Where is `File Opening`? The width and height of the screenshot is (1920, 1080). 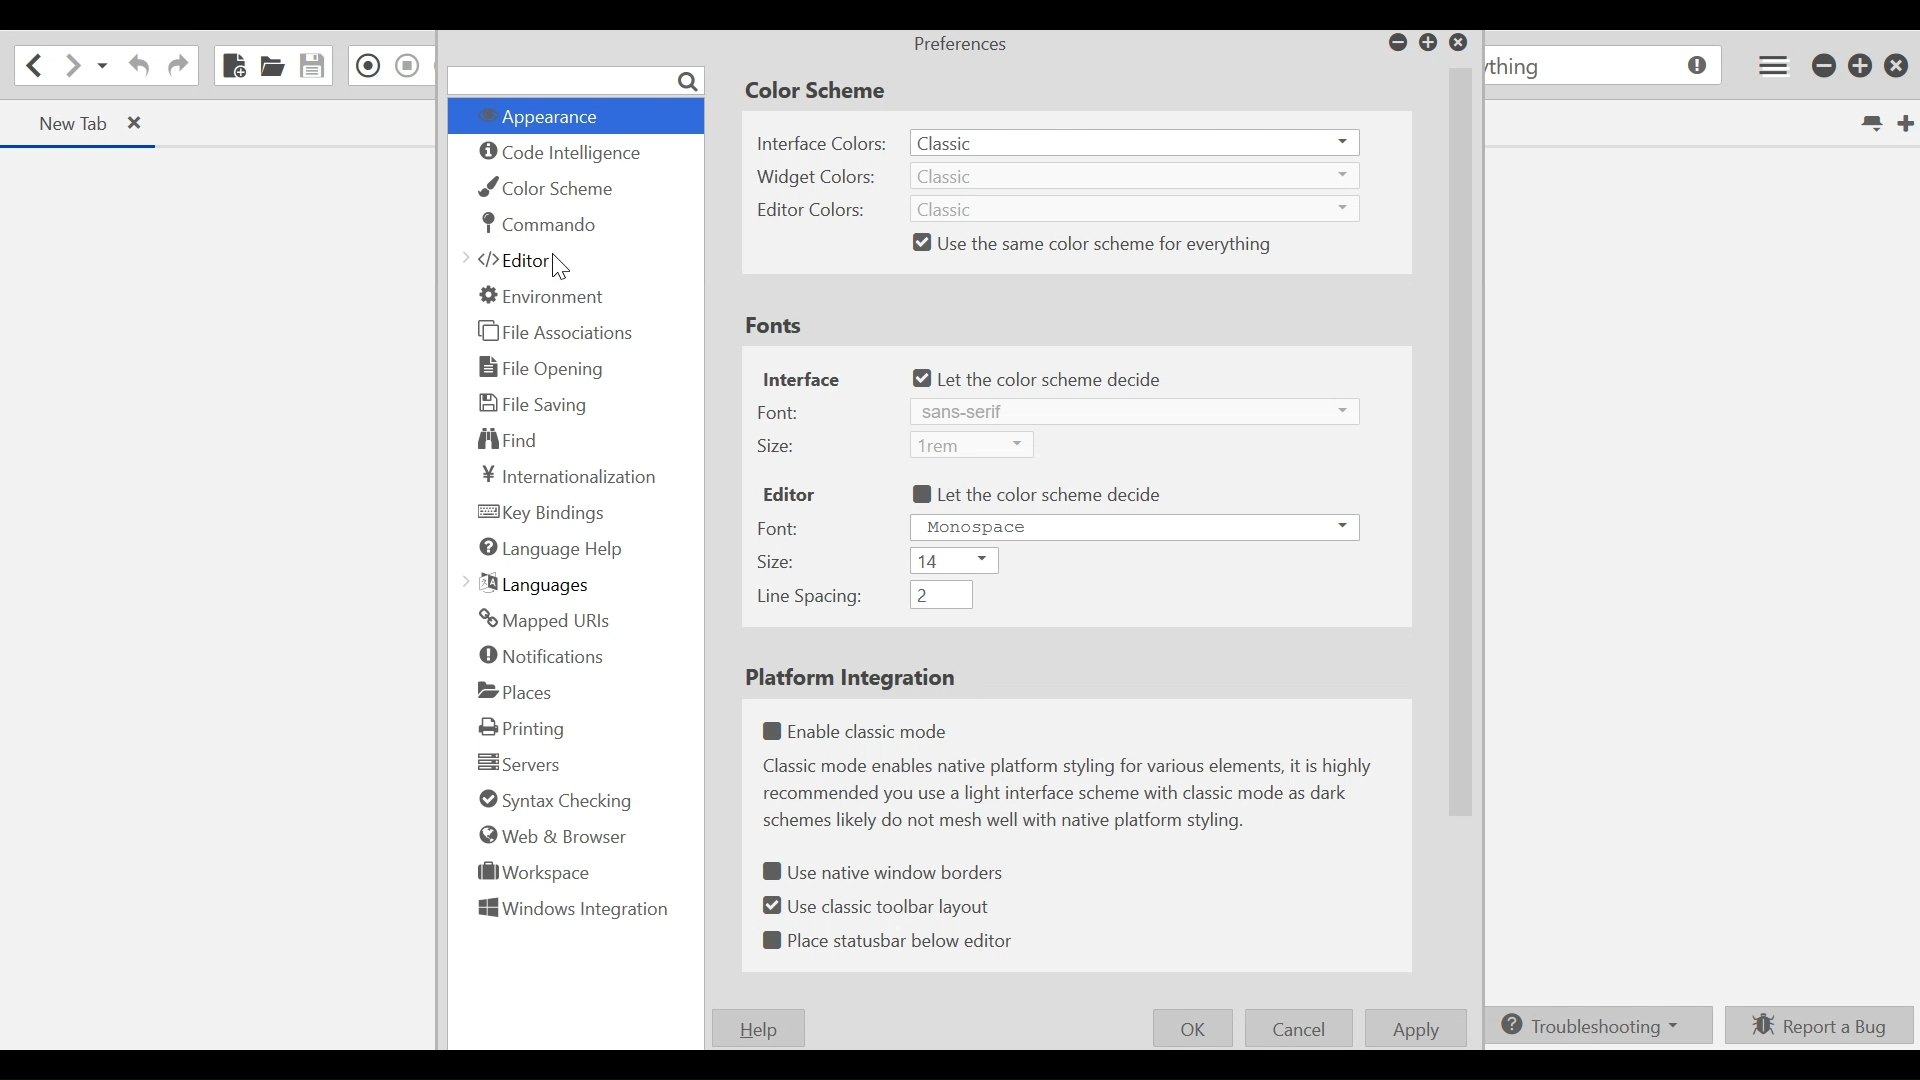
File Opening is located at coordinates (544, 369).